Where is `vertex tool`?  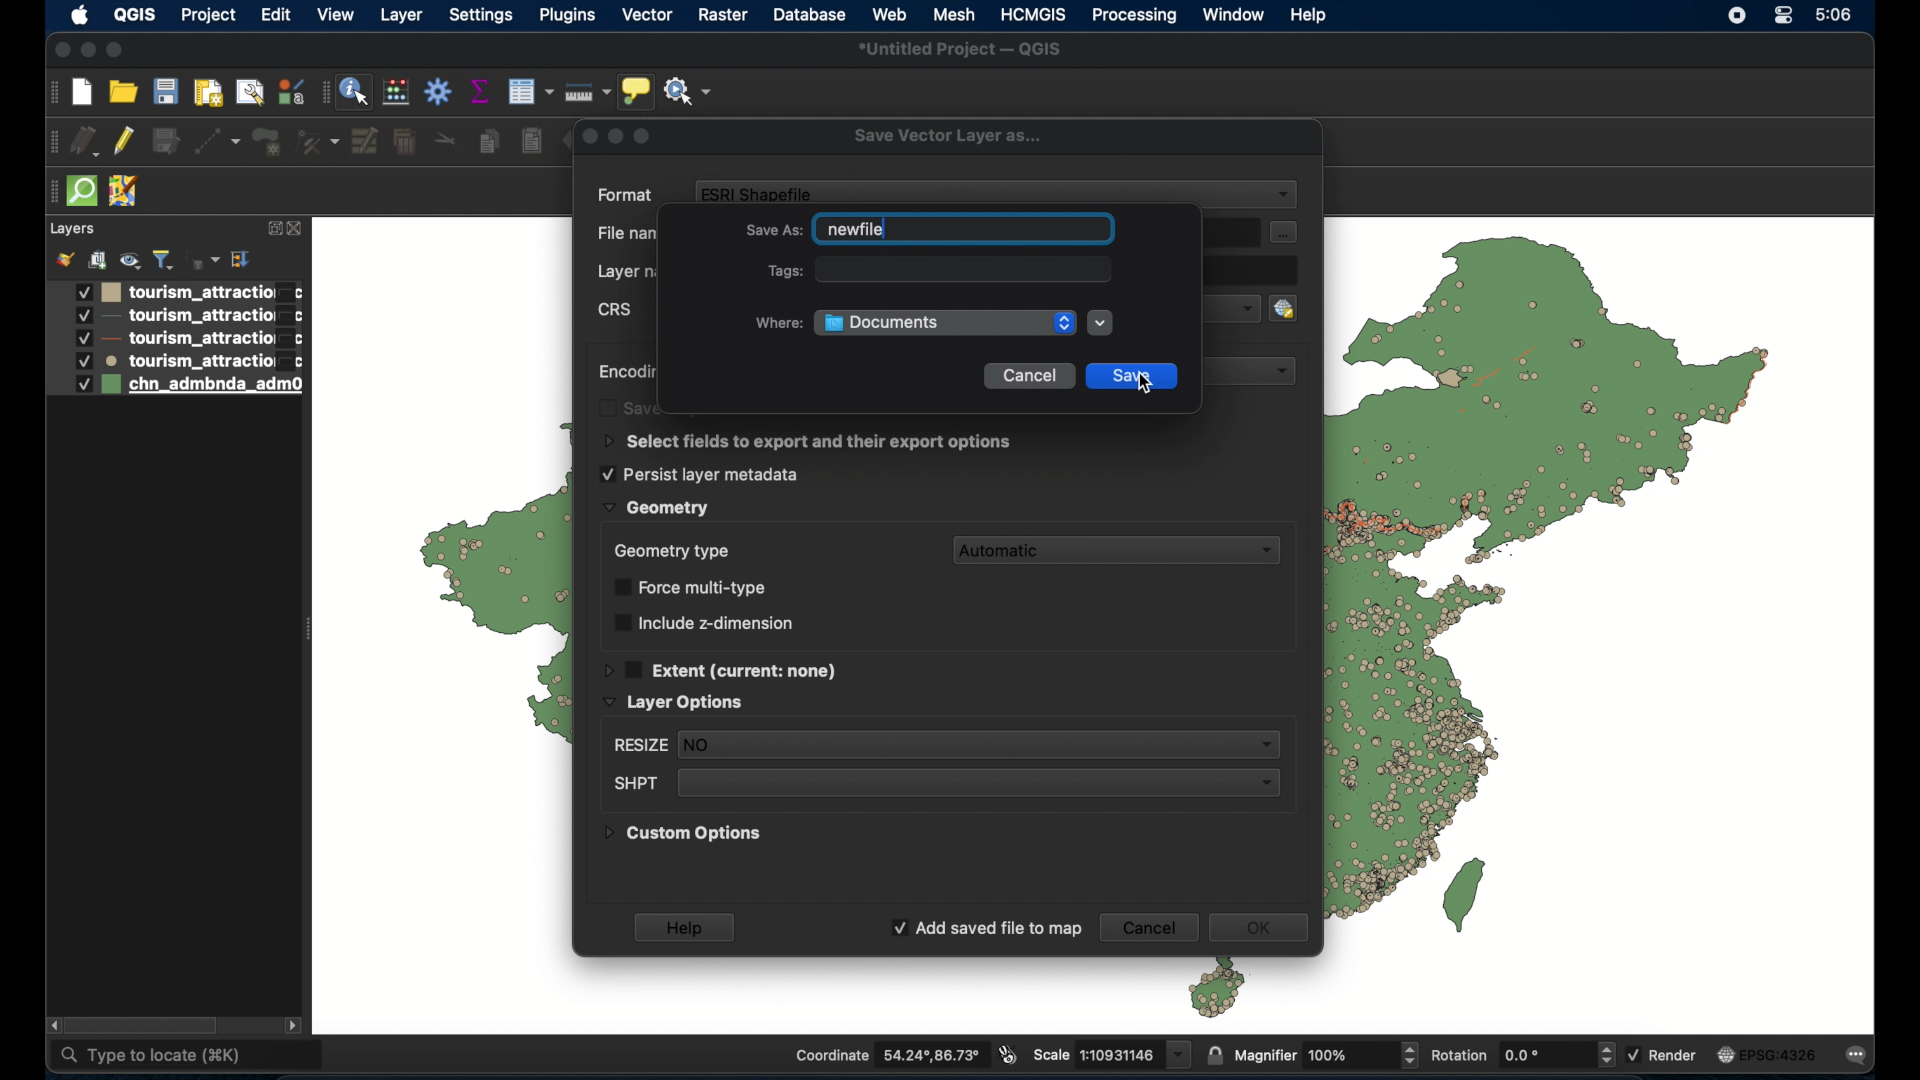
vertex tool is located at coordinates (320, 142).